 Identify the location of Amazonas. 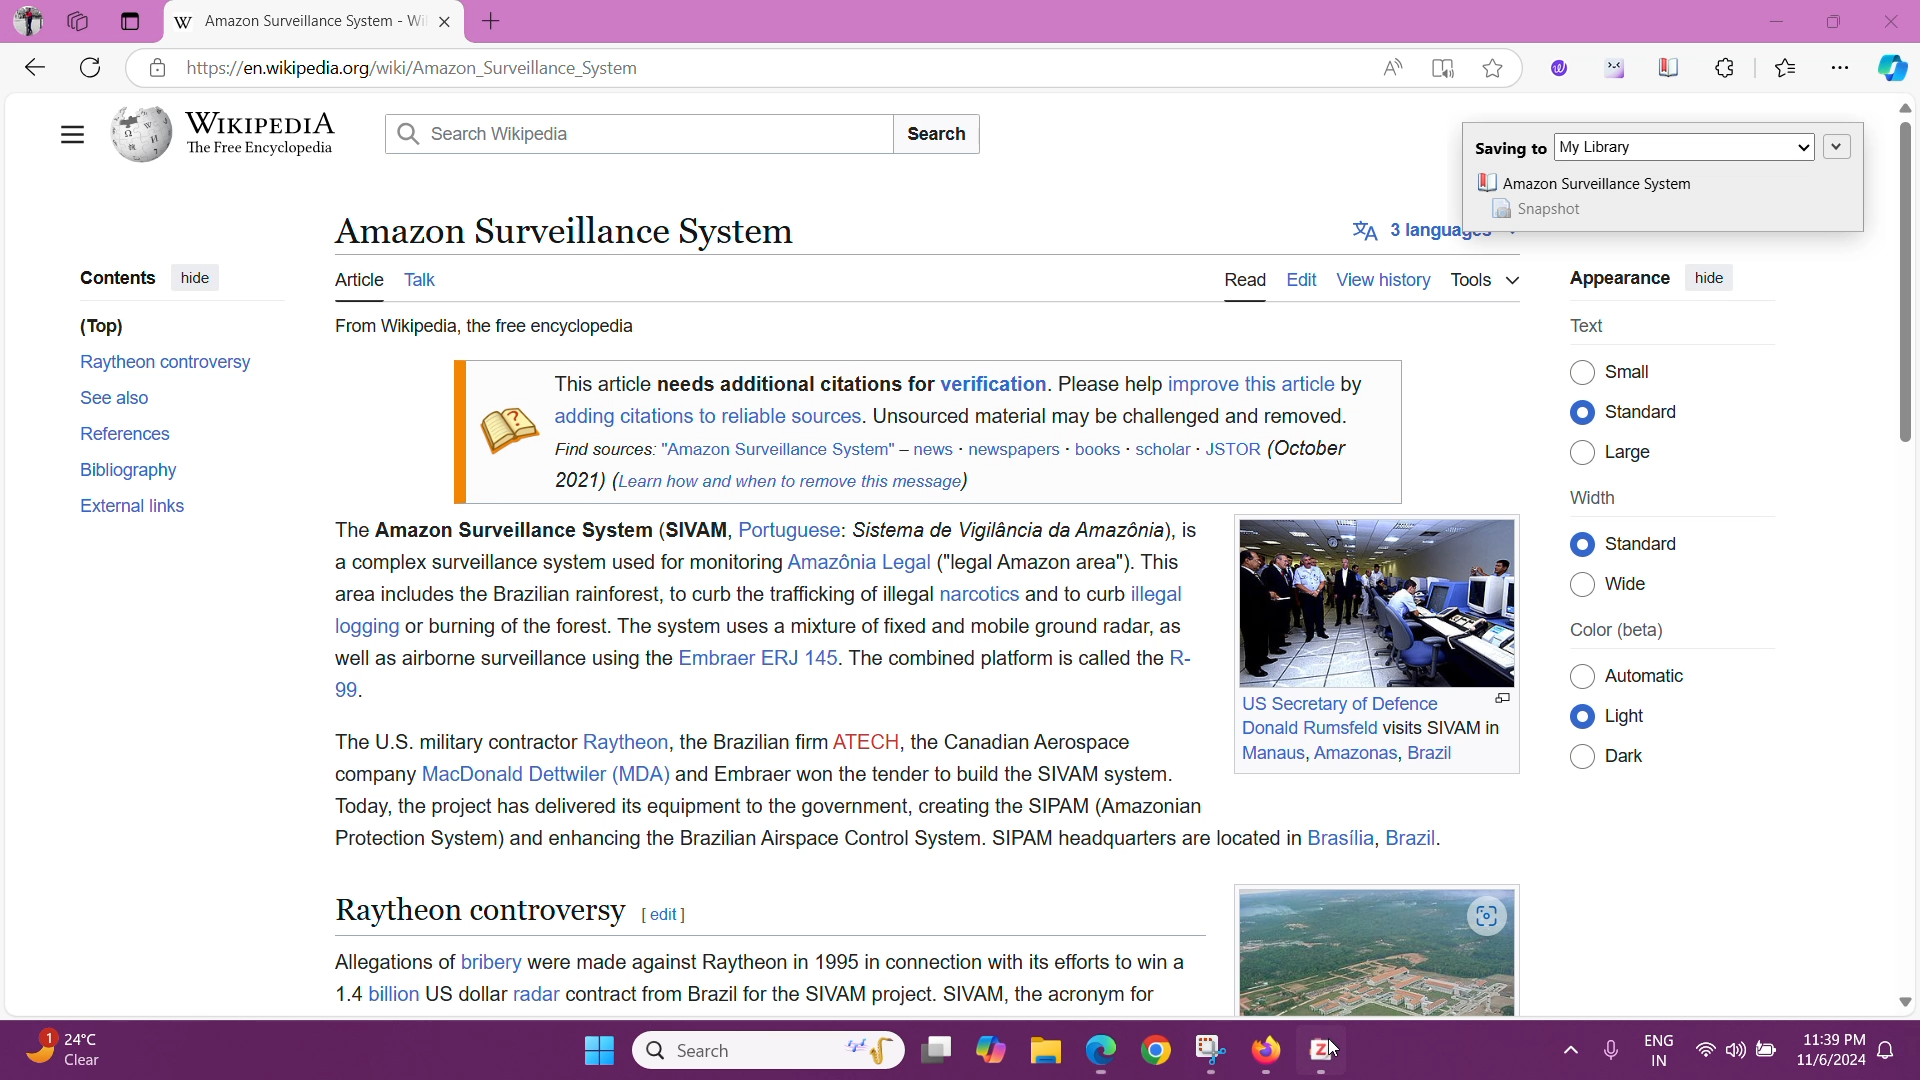
(1354, 753).